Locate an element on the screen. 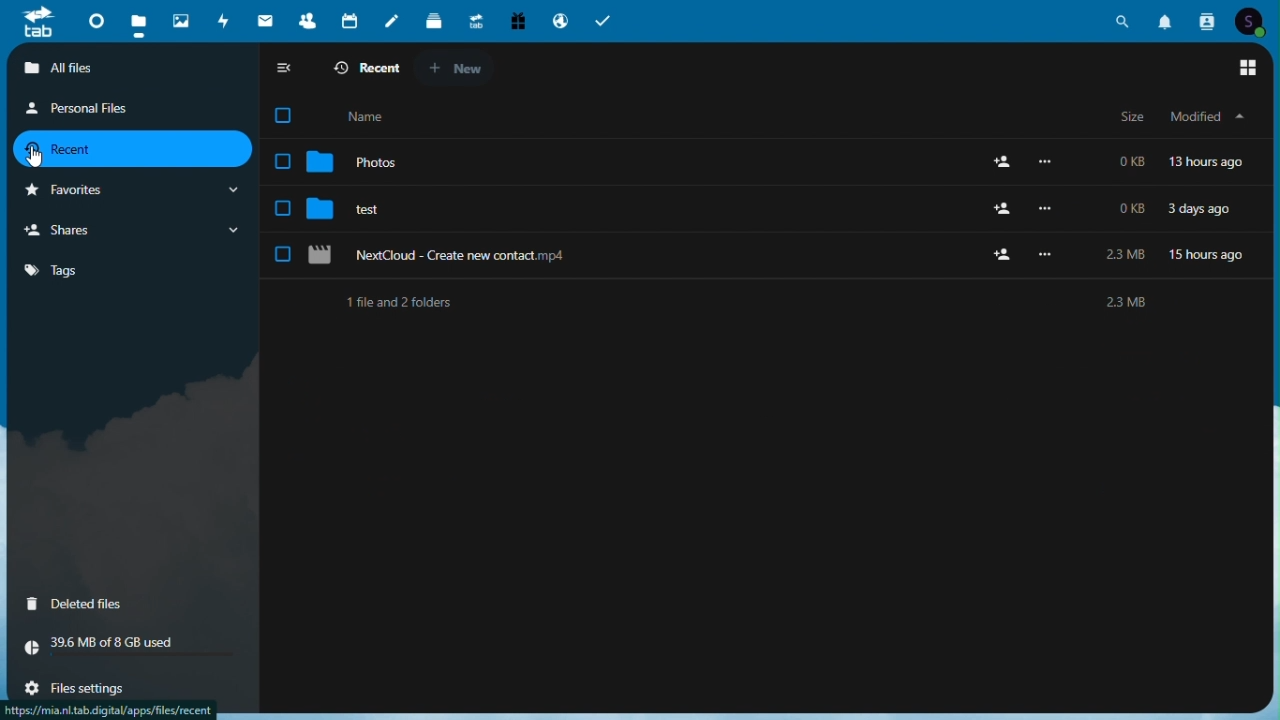 Image resolution: width=1280 pixels, height=720 pixels. 13 hours ago is located at coordinates (1212, 163).